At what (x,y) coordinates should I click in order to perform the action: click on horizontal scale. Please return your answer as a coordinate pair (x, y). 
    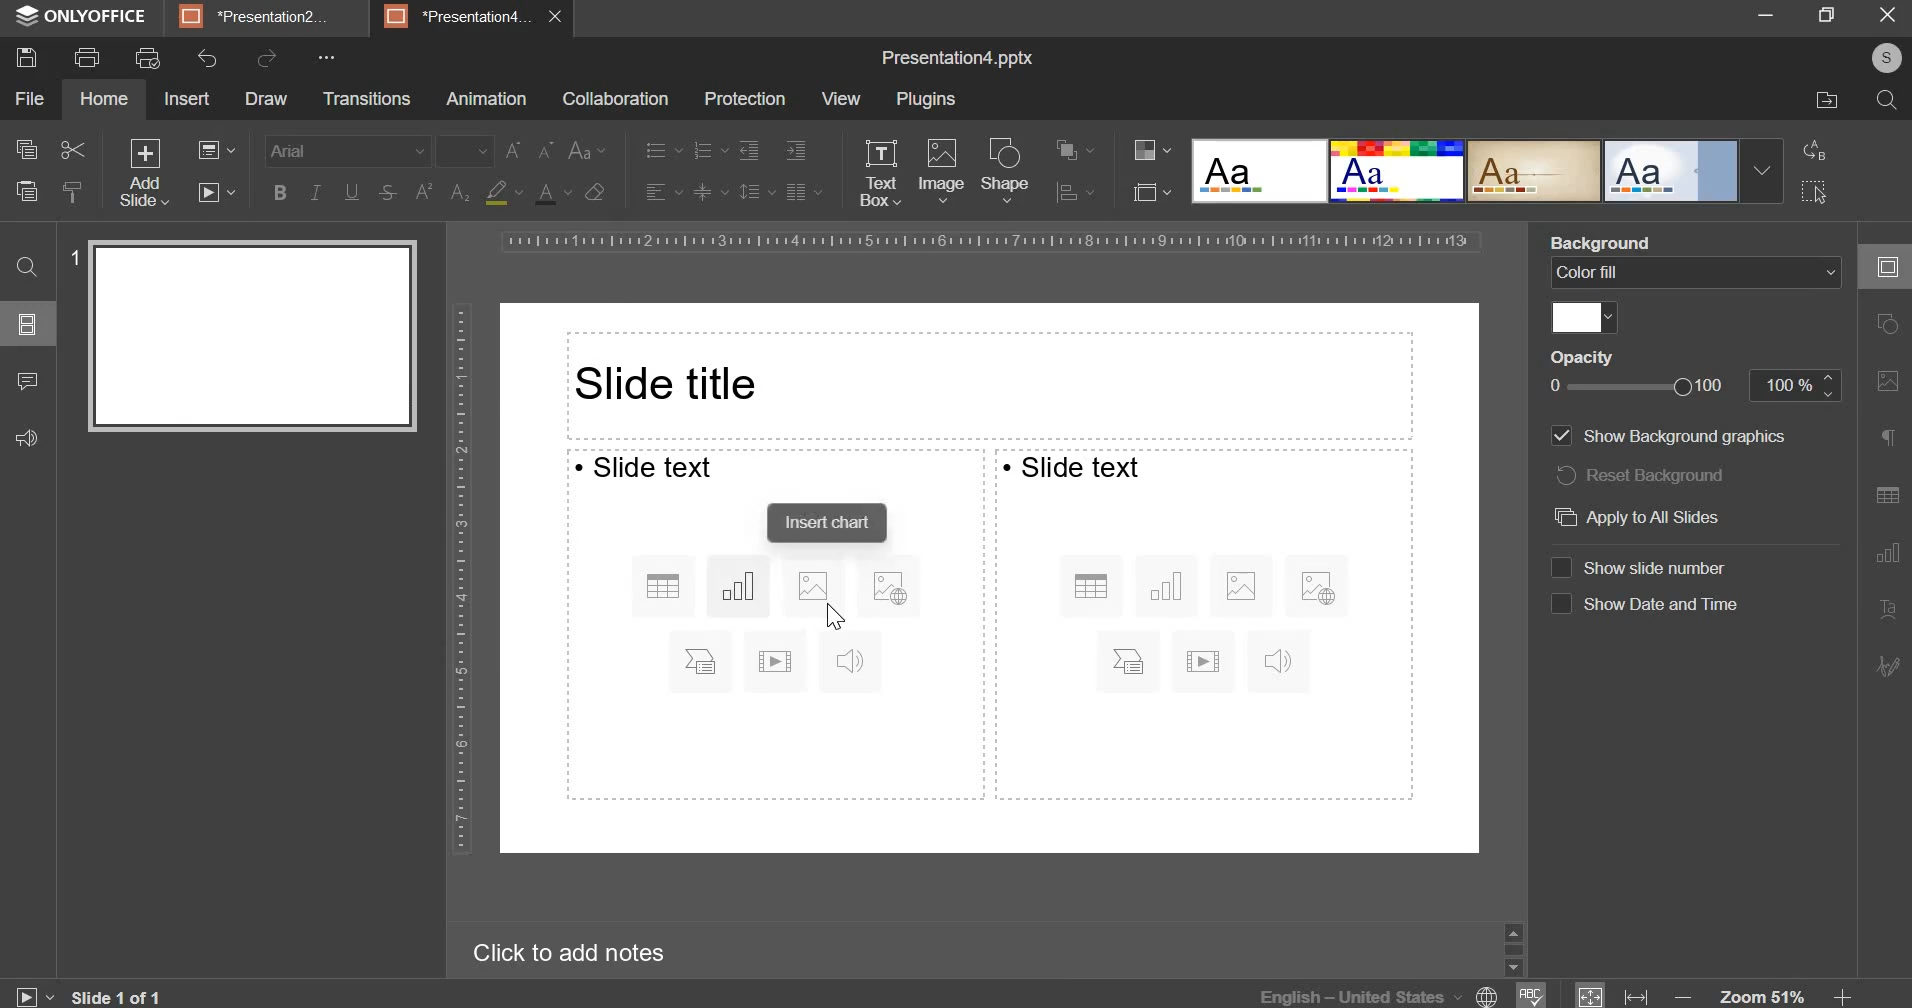
    Looking at the image, I should click on (991, 240).